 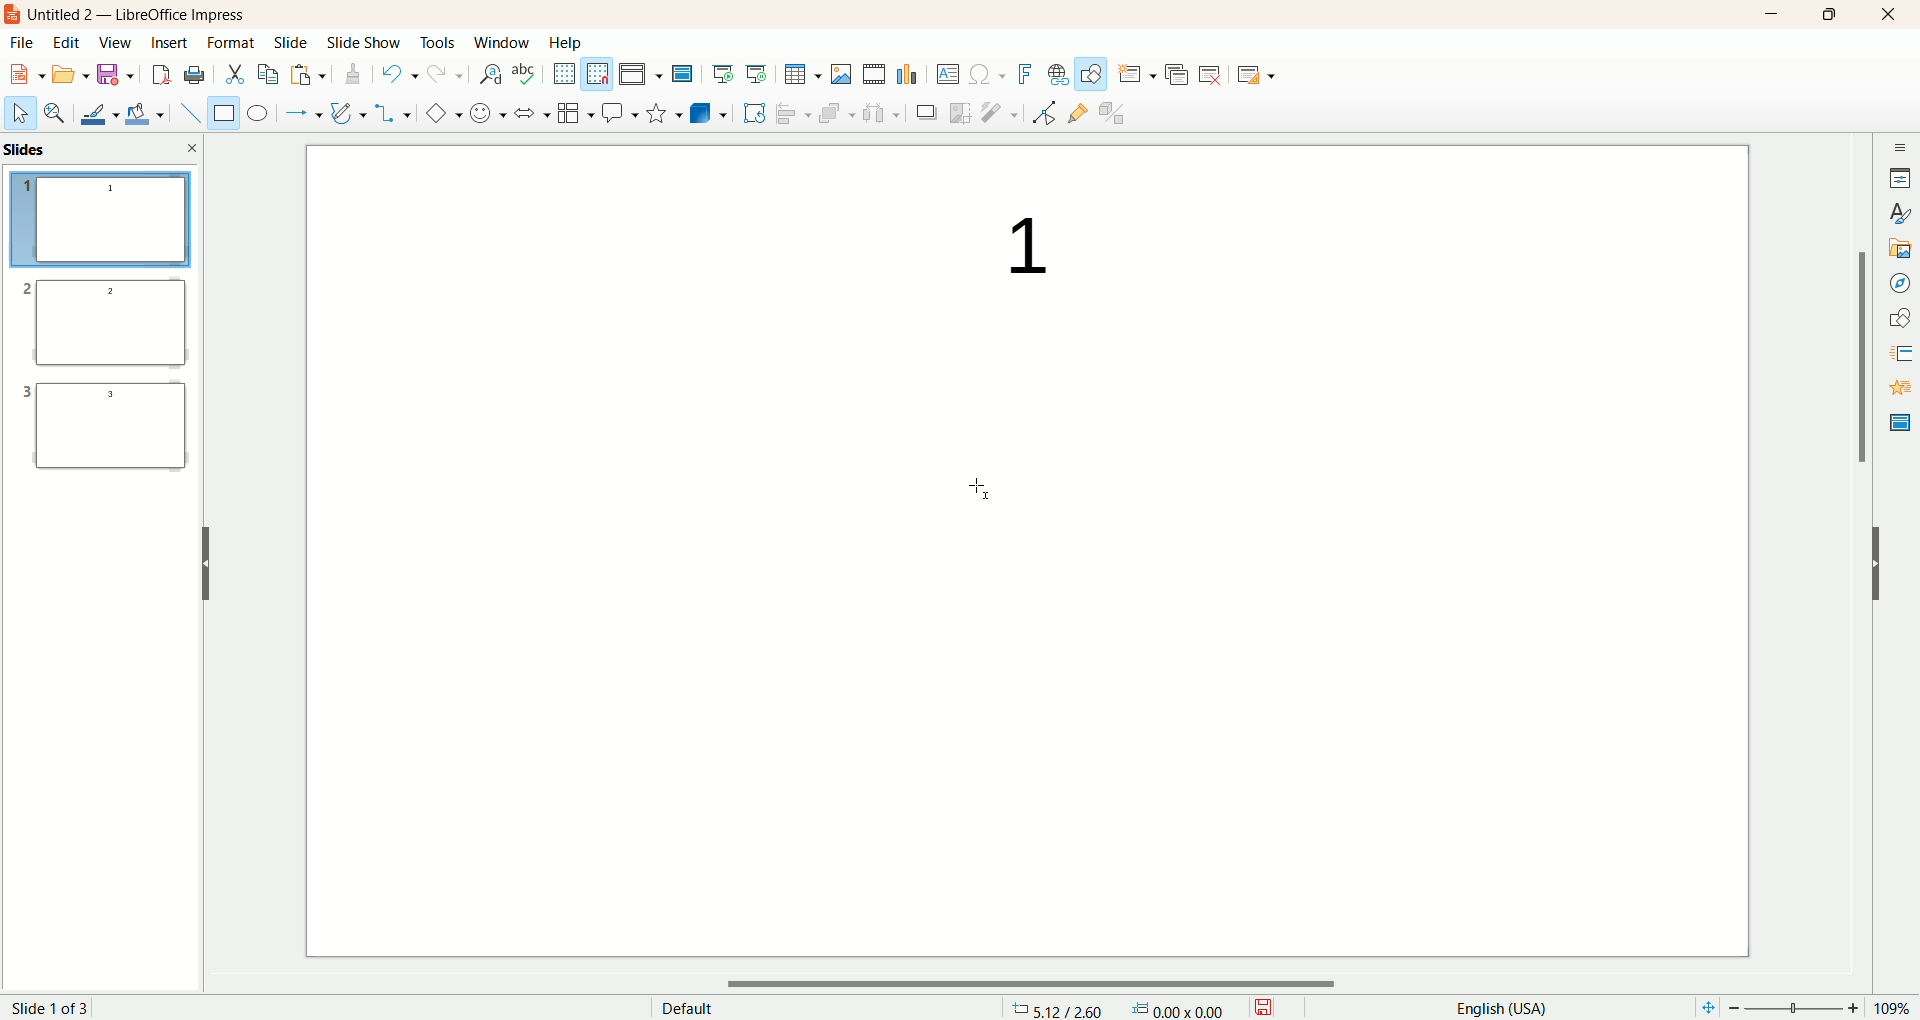 What do you see at coordinates (1010, 248) in the screenshot?
I see `text` at bounding box center [1010, 248].